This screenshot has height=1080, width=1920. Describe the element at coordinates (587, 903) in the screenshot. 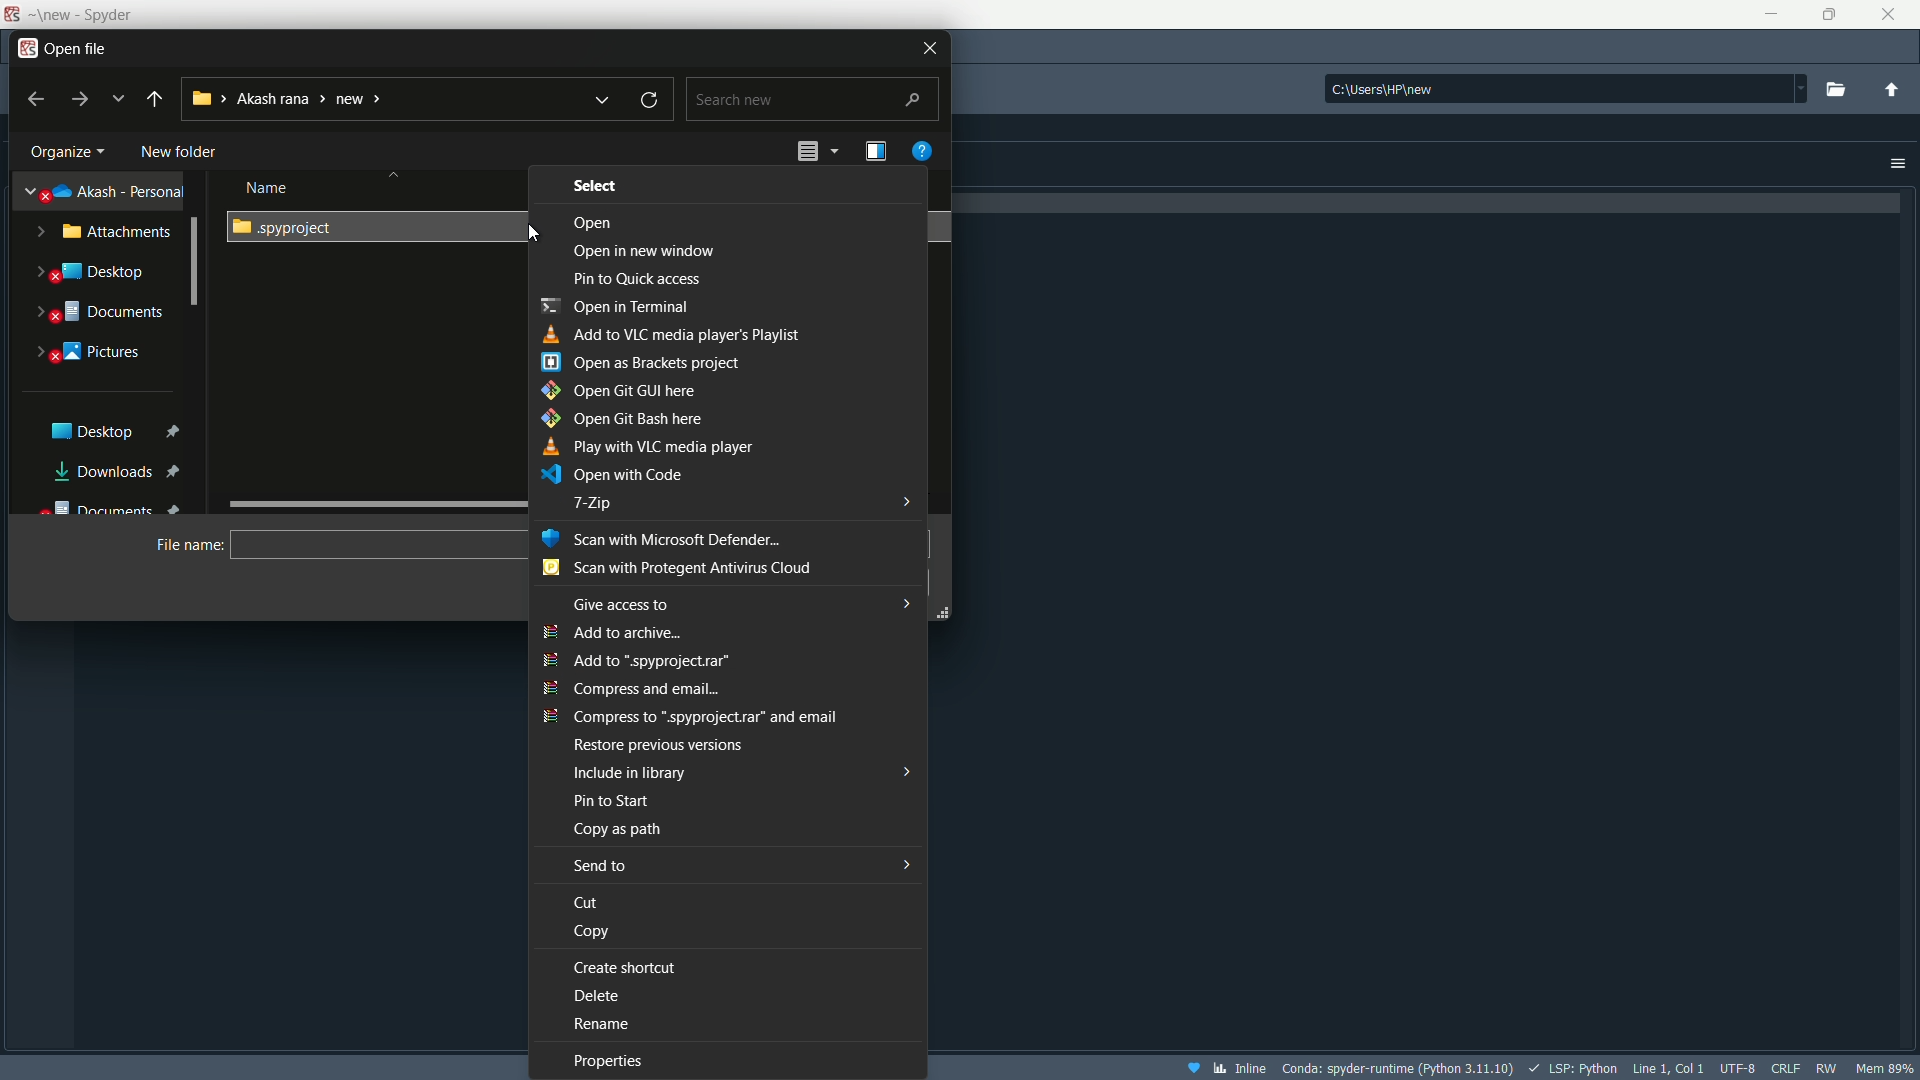

I see `Cut` at that location.